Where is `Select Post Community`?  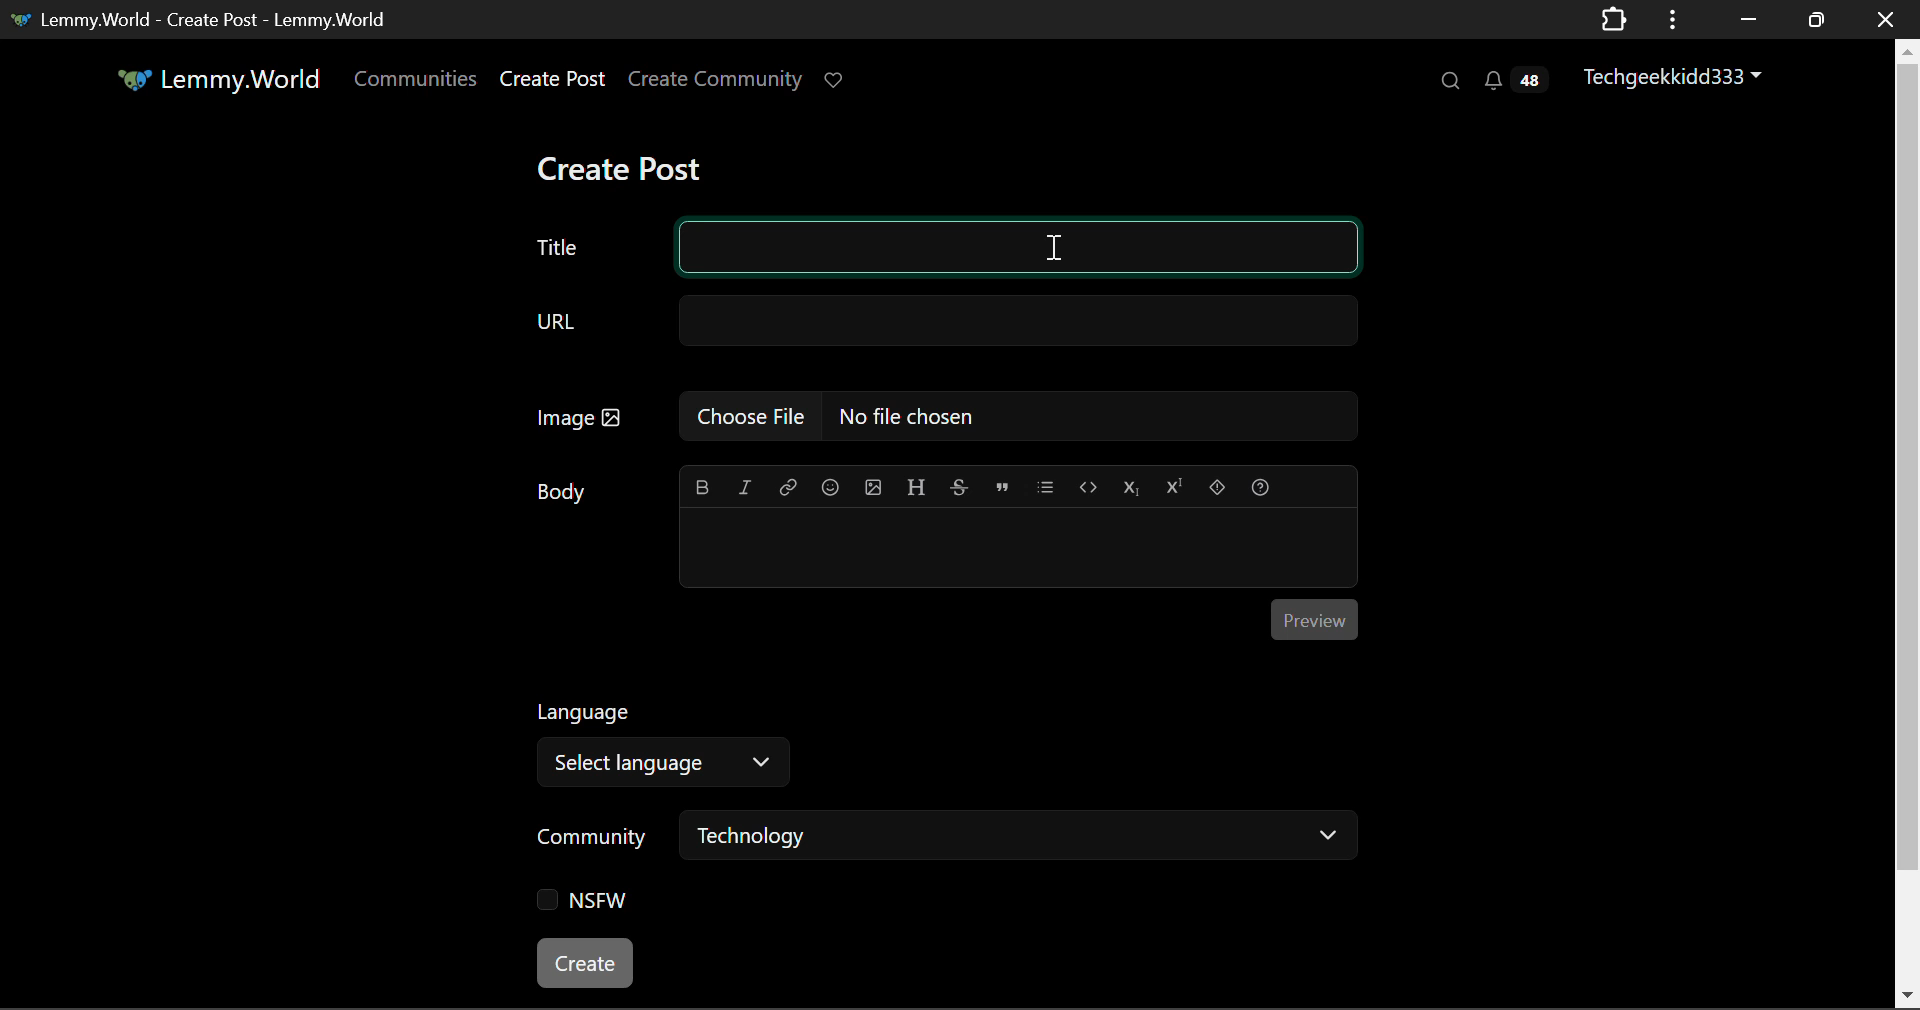 Select Post Community is located at coordinates (947, 838).